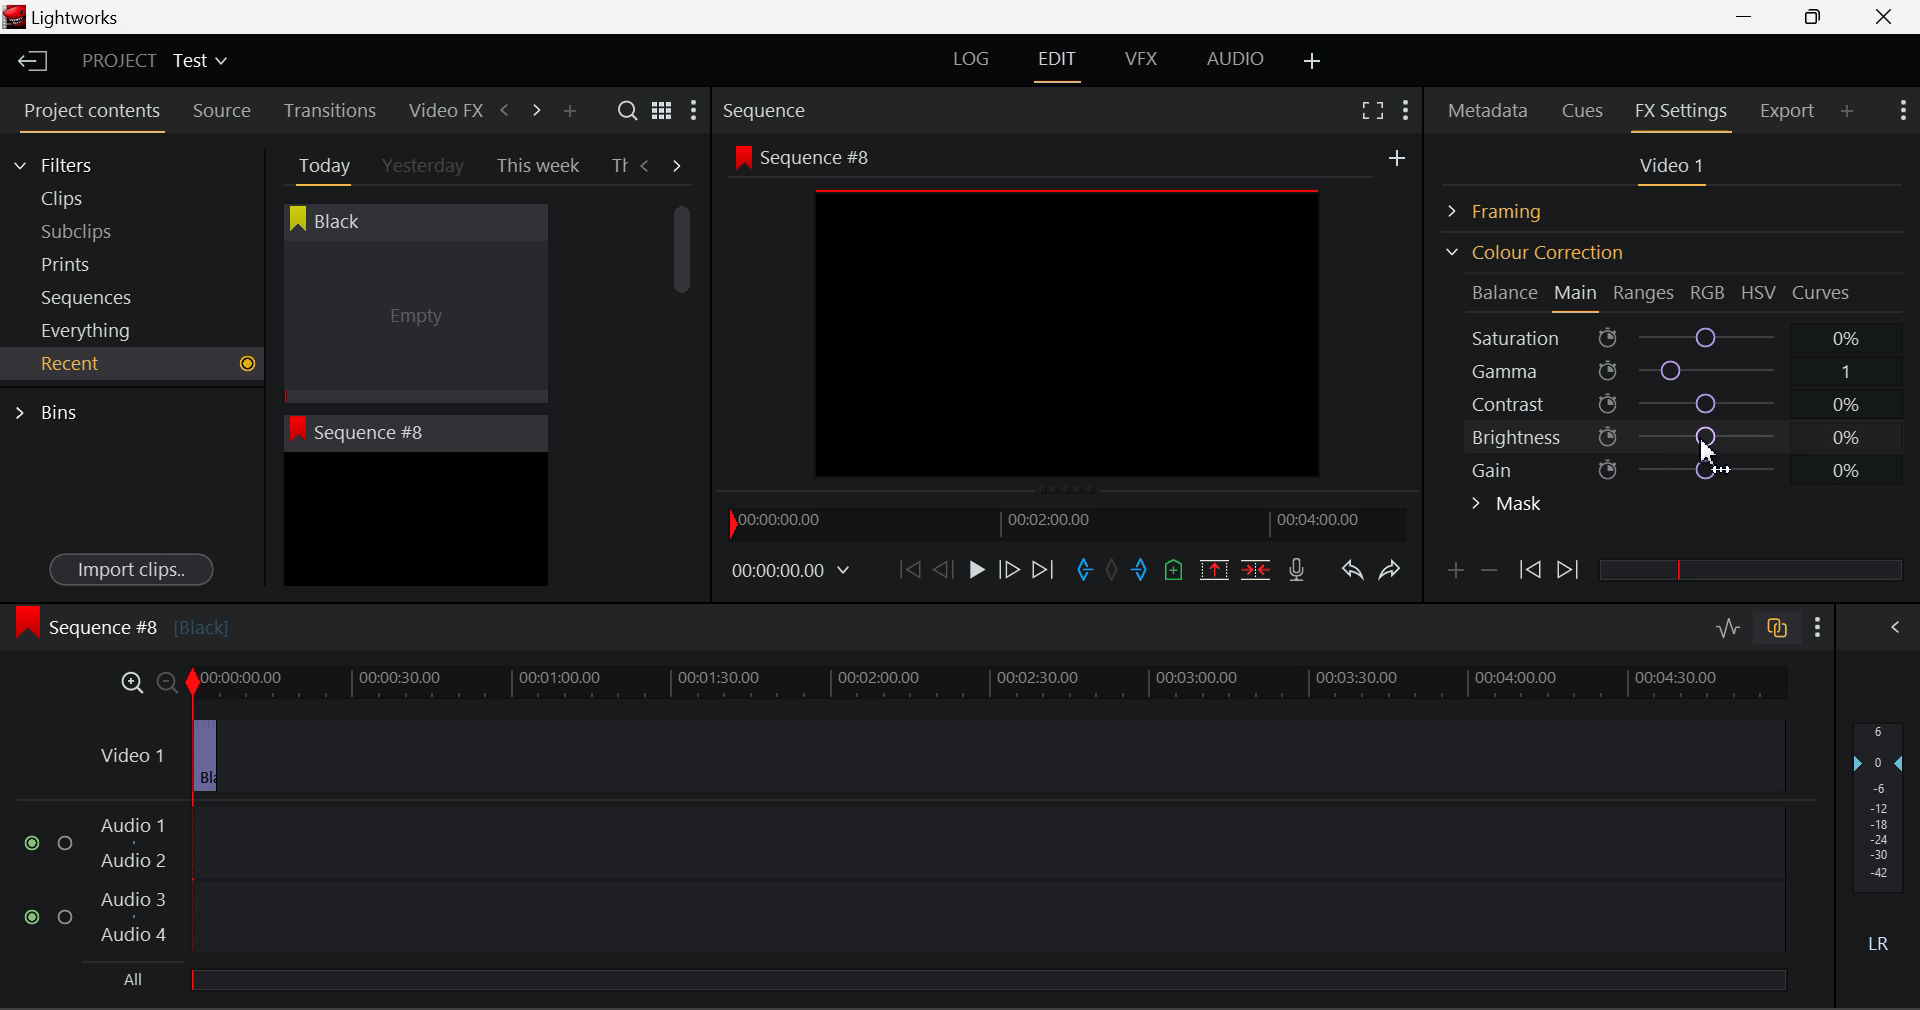  I want to click on Window Title, so click(62, 19).